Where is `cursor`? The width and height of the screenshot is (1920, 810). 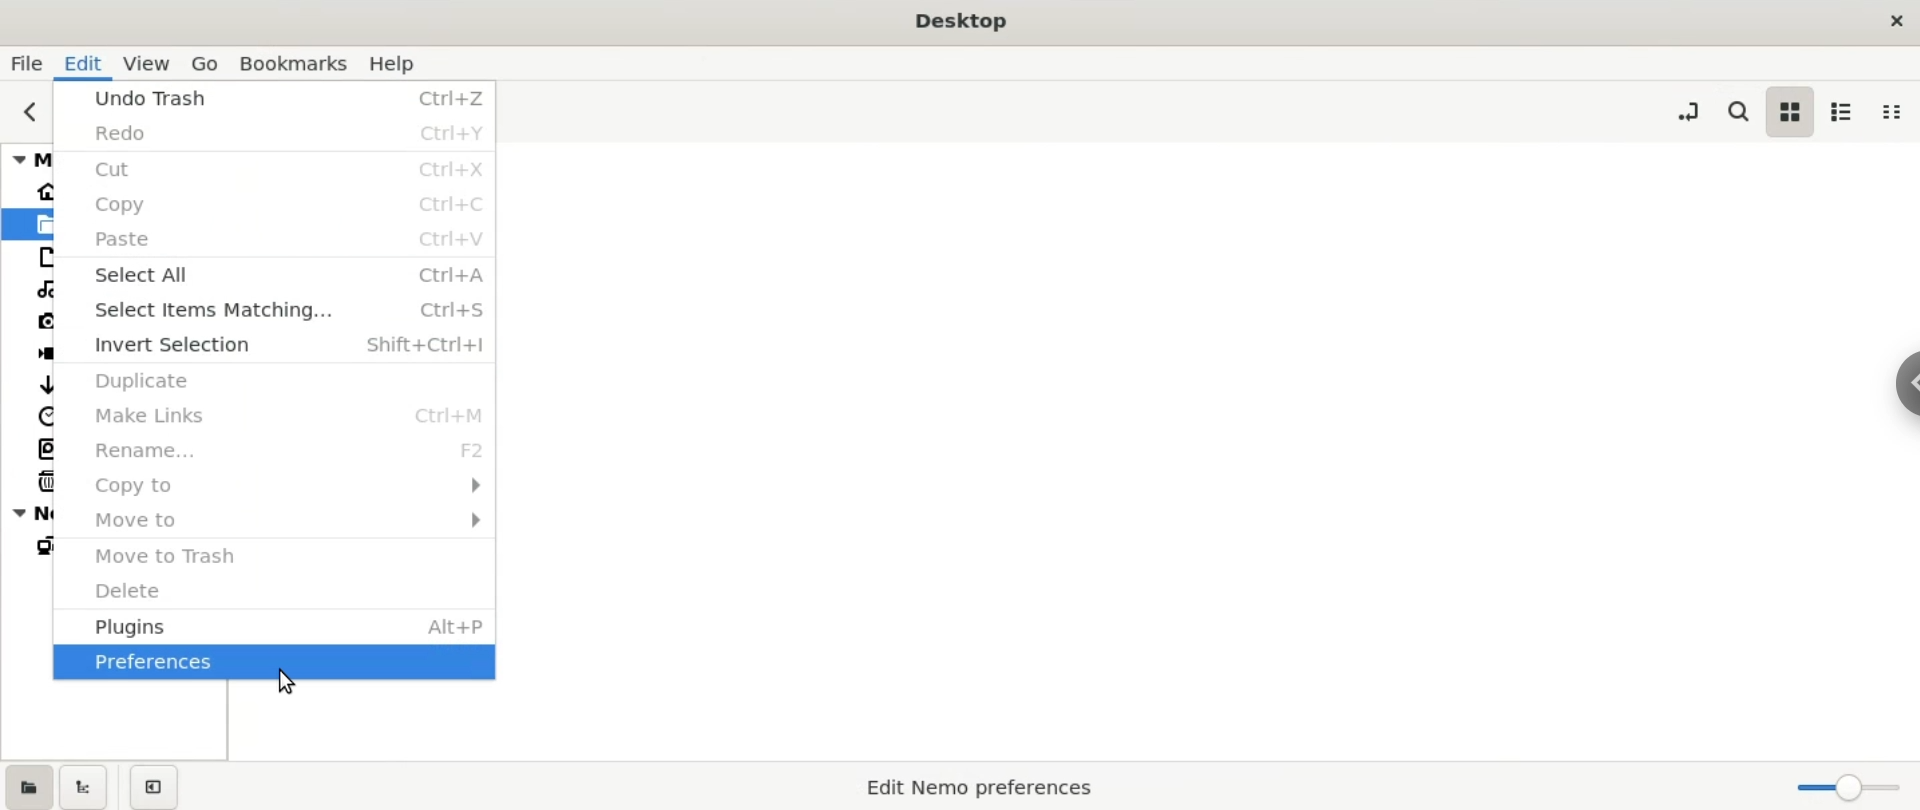
cursor is located at coordinates (292, 680).